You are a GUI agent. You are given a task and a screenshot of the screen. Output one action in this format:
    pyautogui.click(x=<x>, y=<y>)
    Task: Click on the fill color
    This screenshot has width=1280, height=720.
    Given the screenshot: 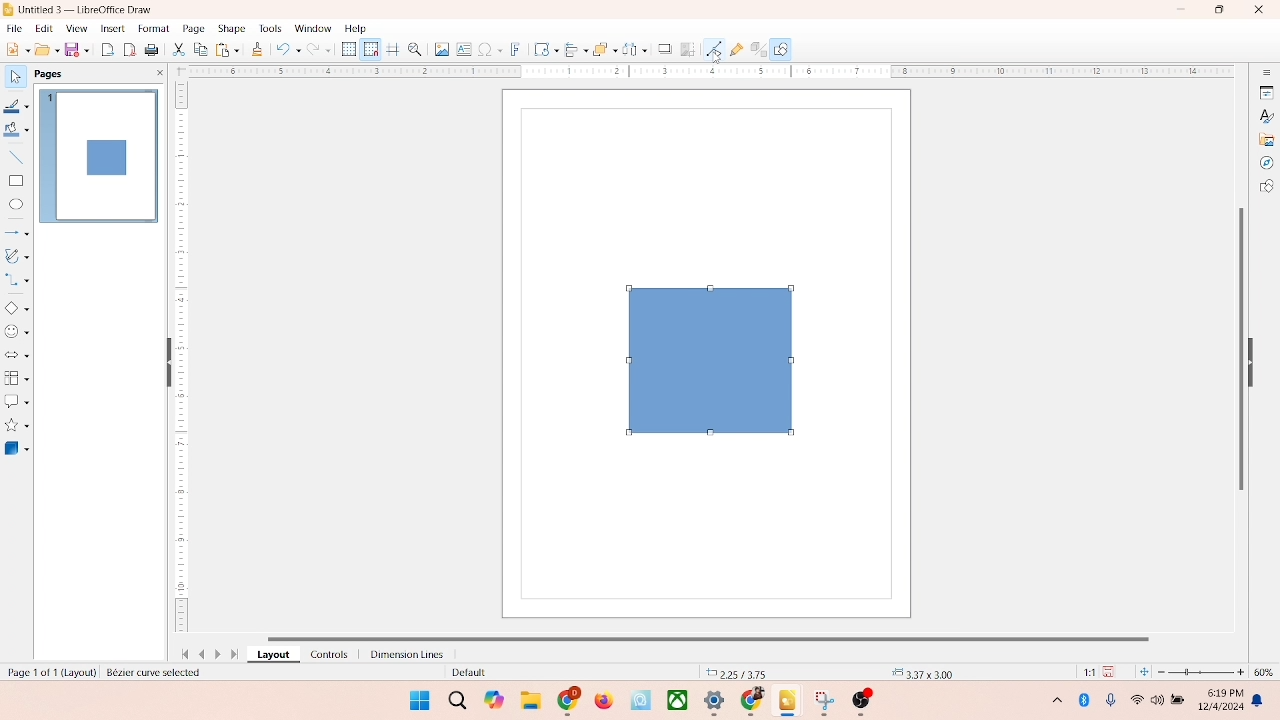 What is the action you would take?
    pyautogui.click(x=16, y=133)
    